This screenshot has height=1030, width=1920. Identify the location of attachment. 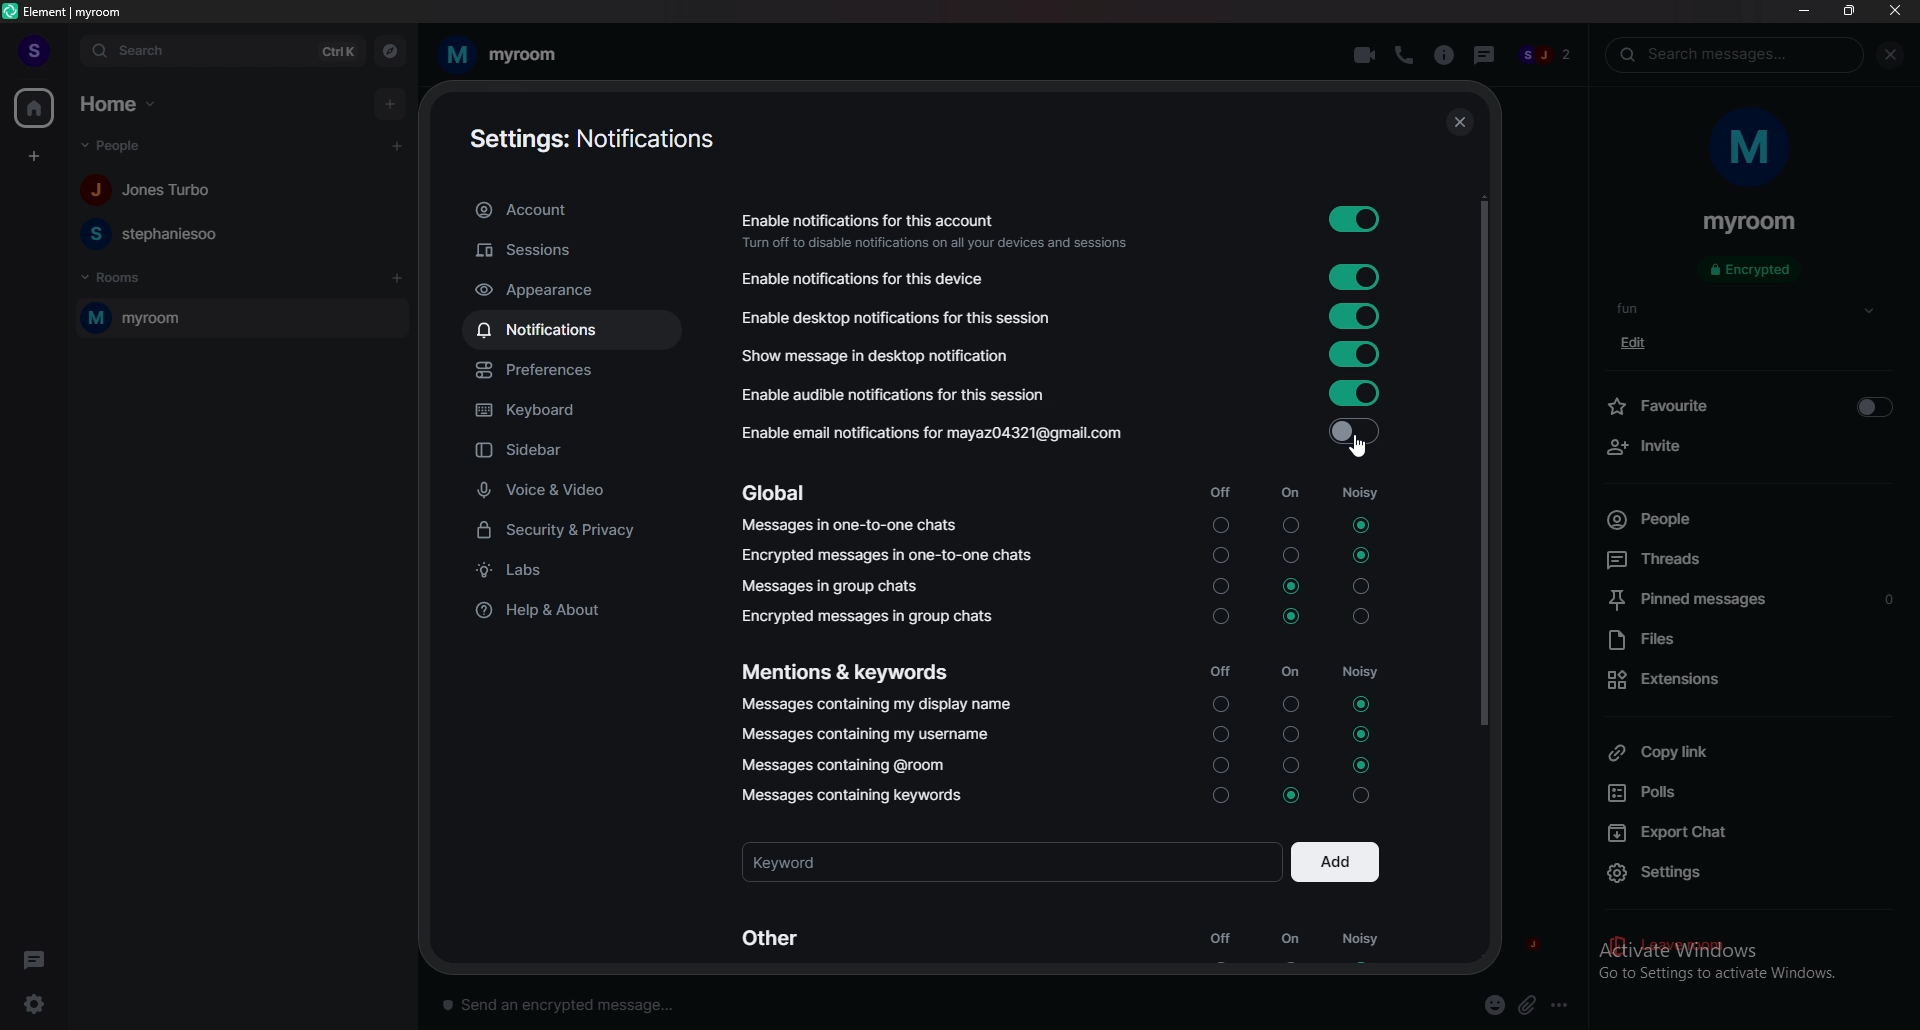
(1528, 1006).